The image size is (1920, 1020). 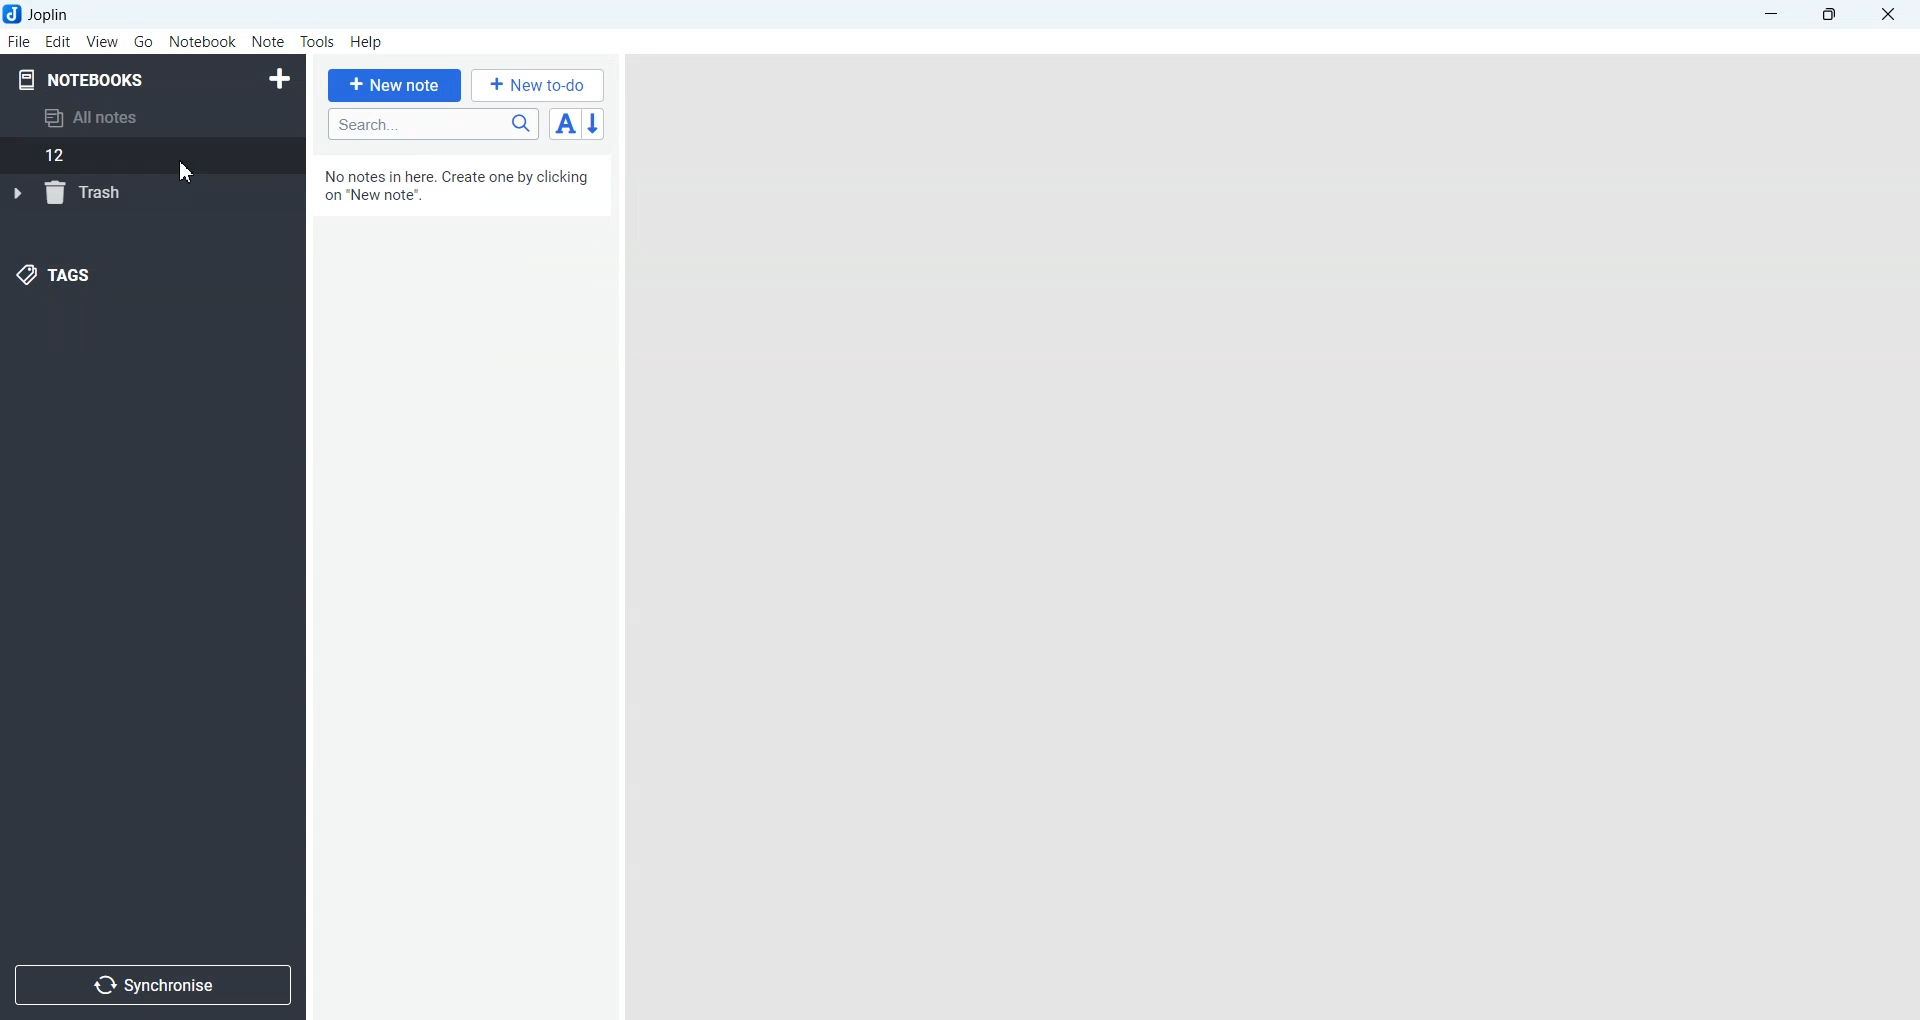 What do you see at coordinates (1771, 15) in the screenshot?
I see `Minimize` at bounding box center [1771, 15].